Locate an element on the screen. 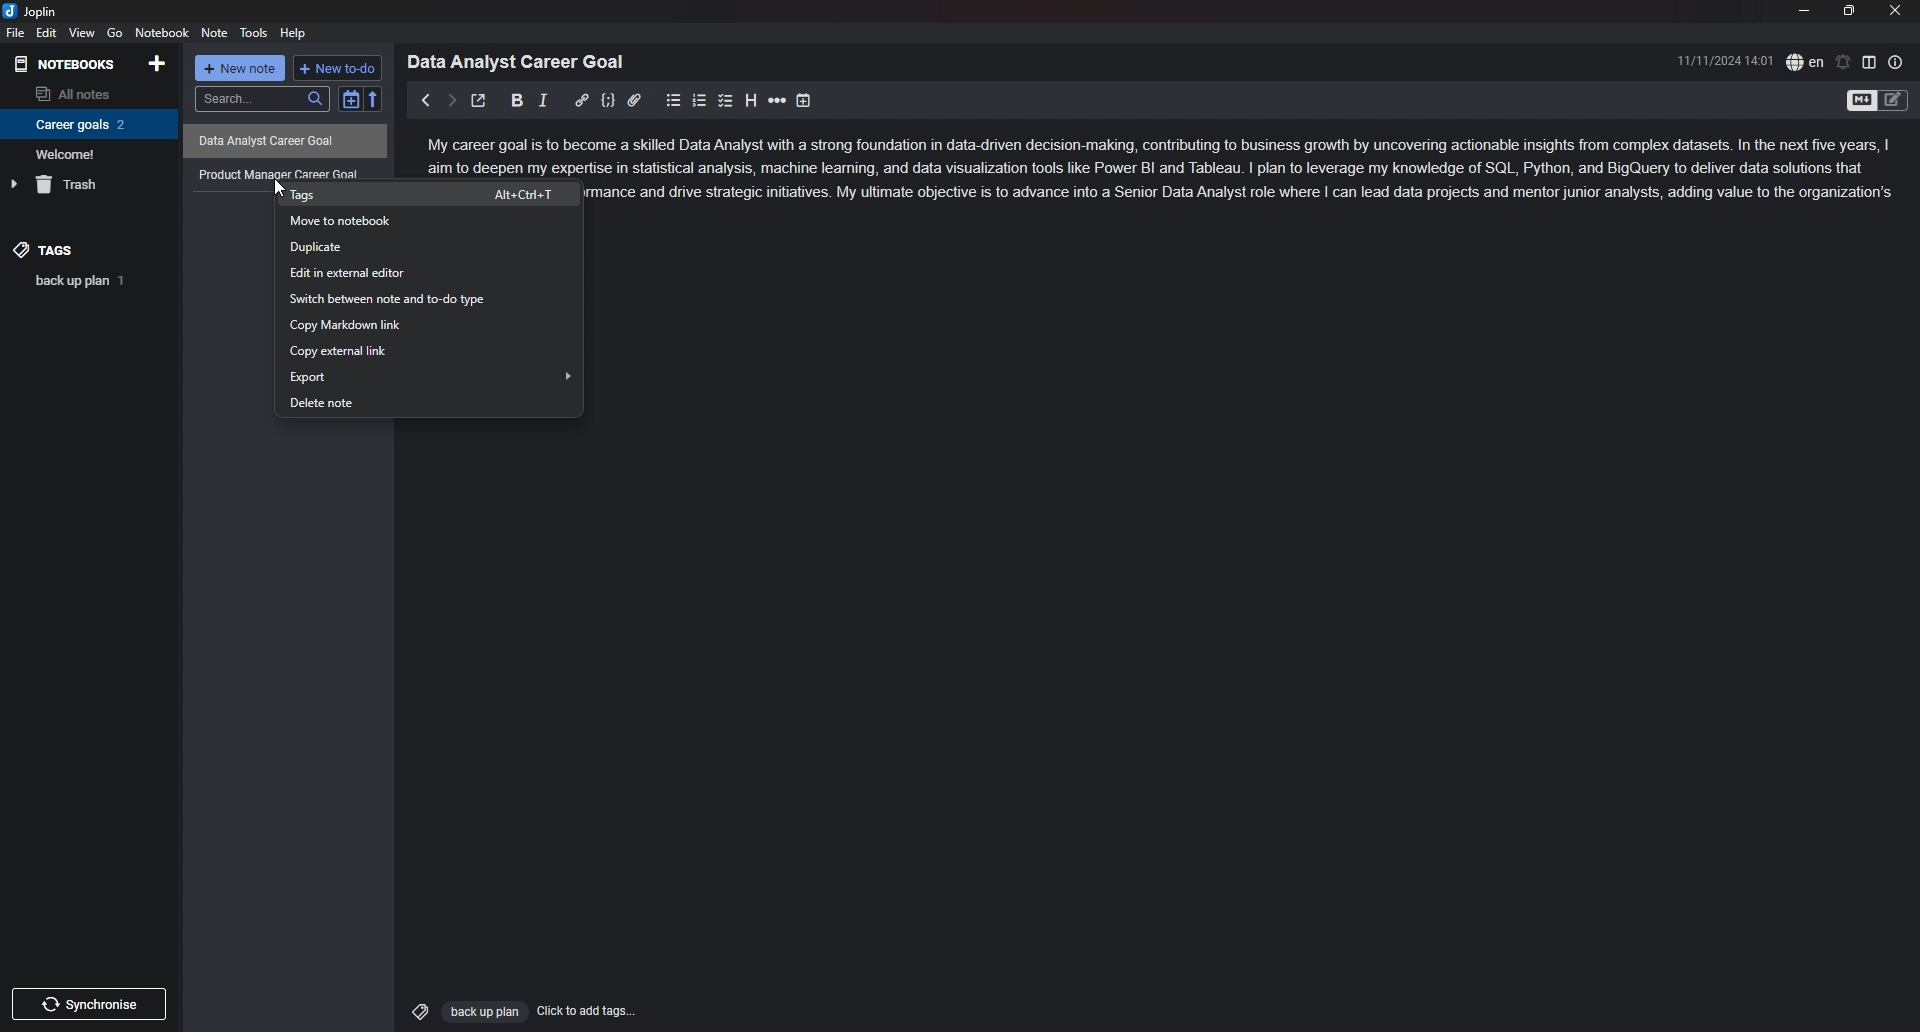 Image resolution: width=1920 pixels, height=1032 pixels. back up plan 1 is located at coordinates (92, 280).